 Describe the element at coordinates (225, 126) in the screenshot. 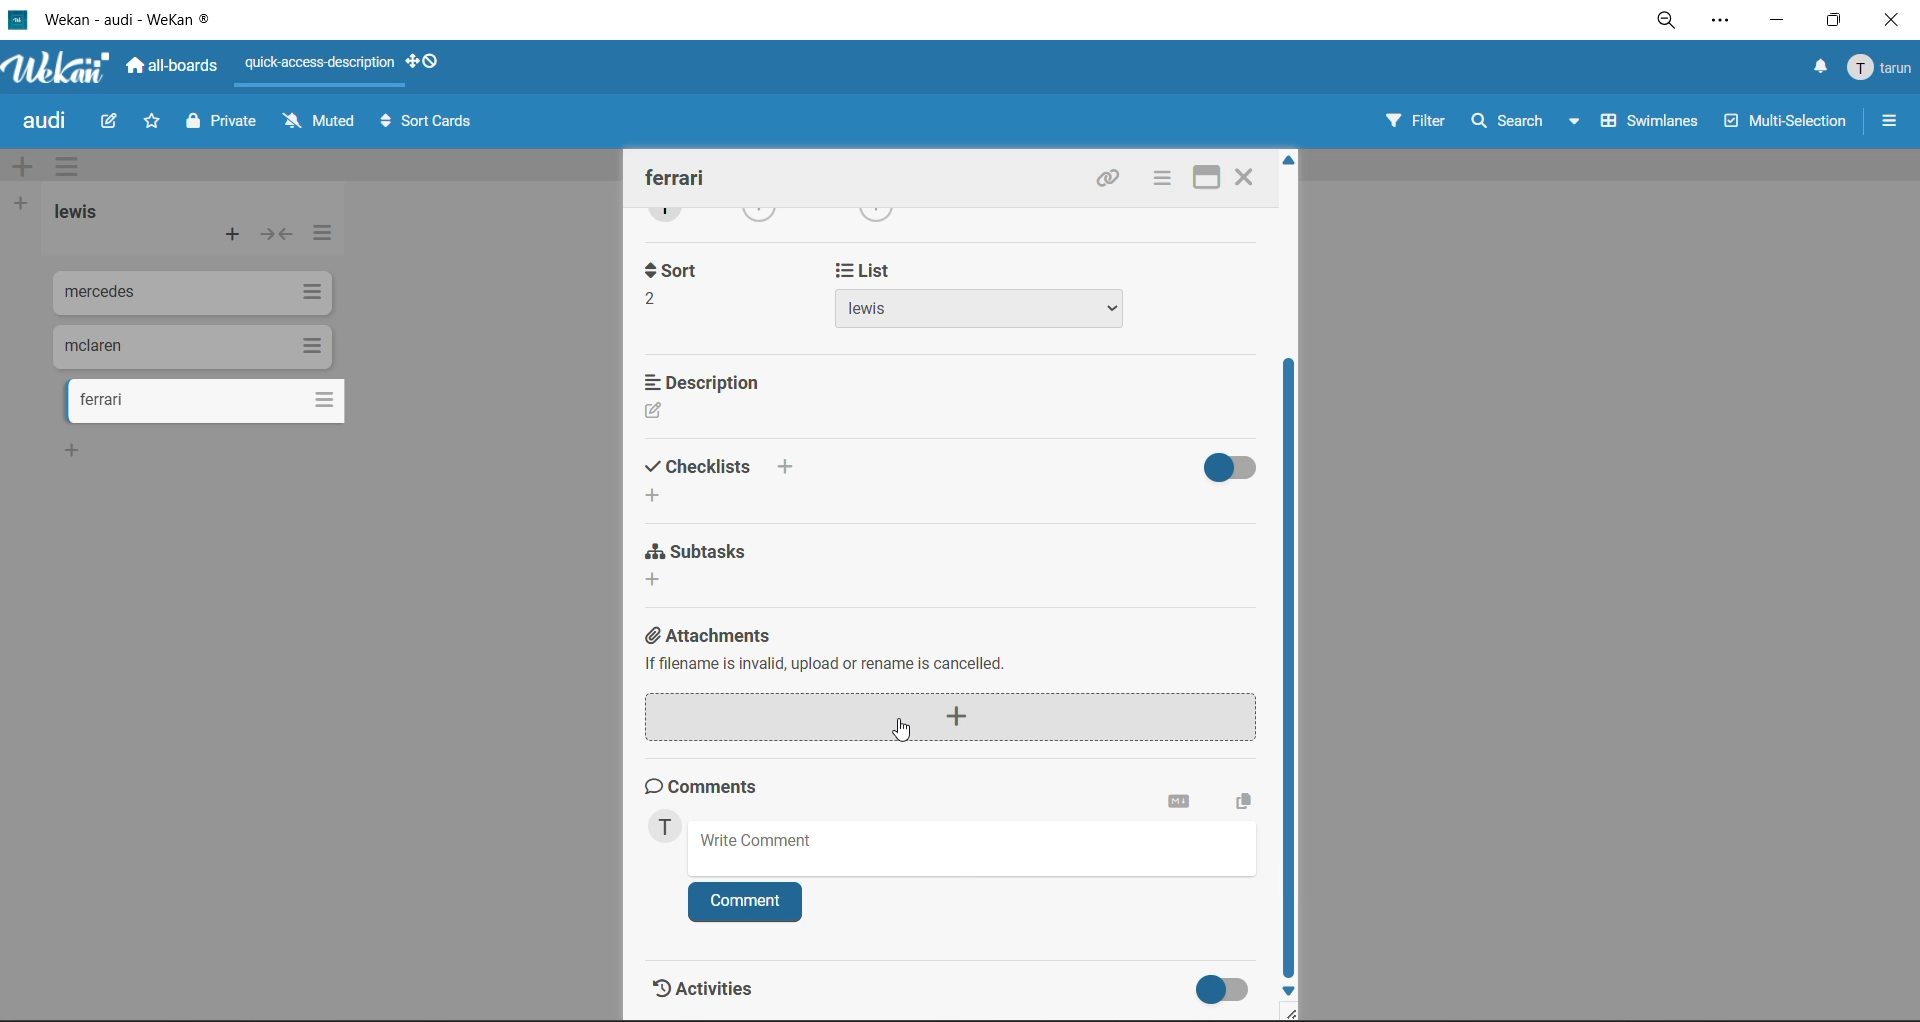

I see `private` at that location.